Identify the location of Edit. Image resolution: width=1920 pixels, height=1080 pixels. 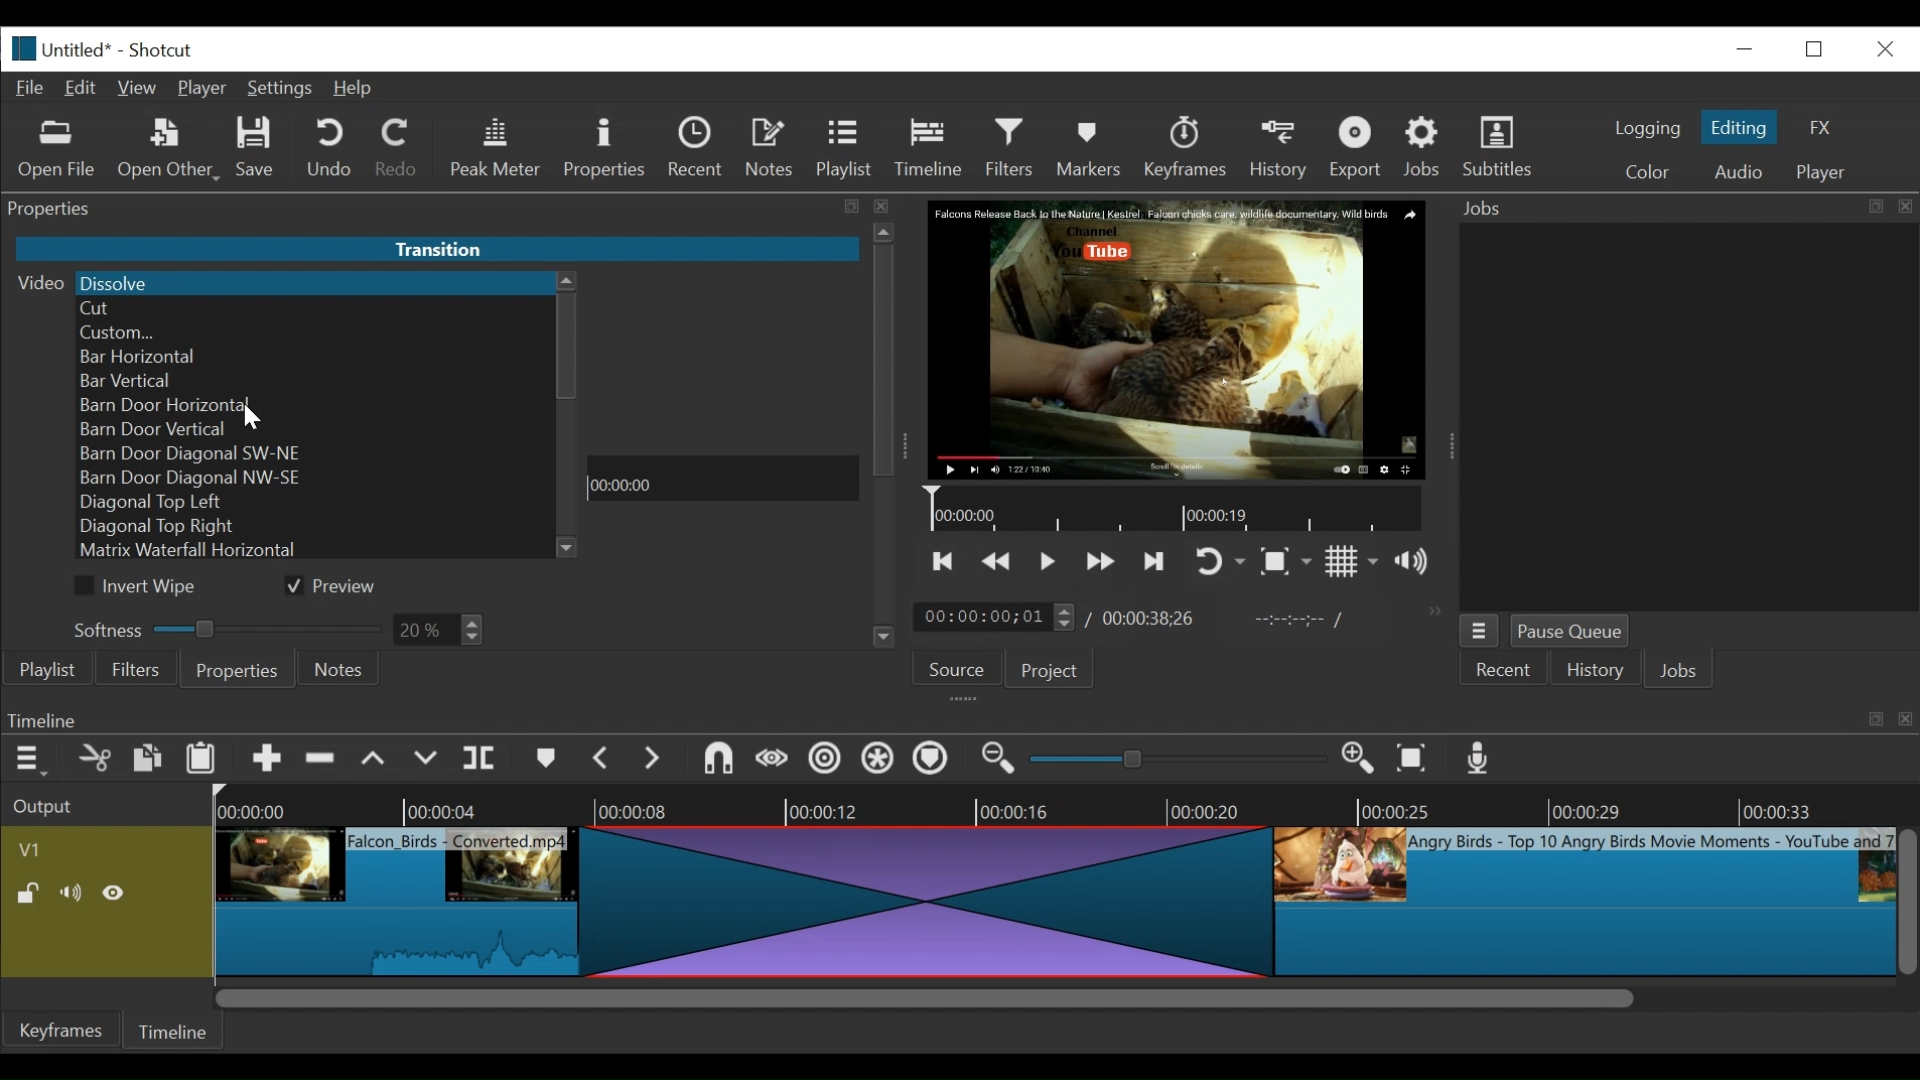
(85, 86).